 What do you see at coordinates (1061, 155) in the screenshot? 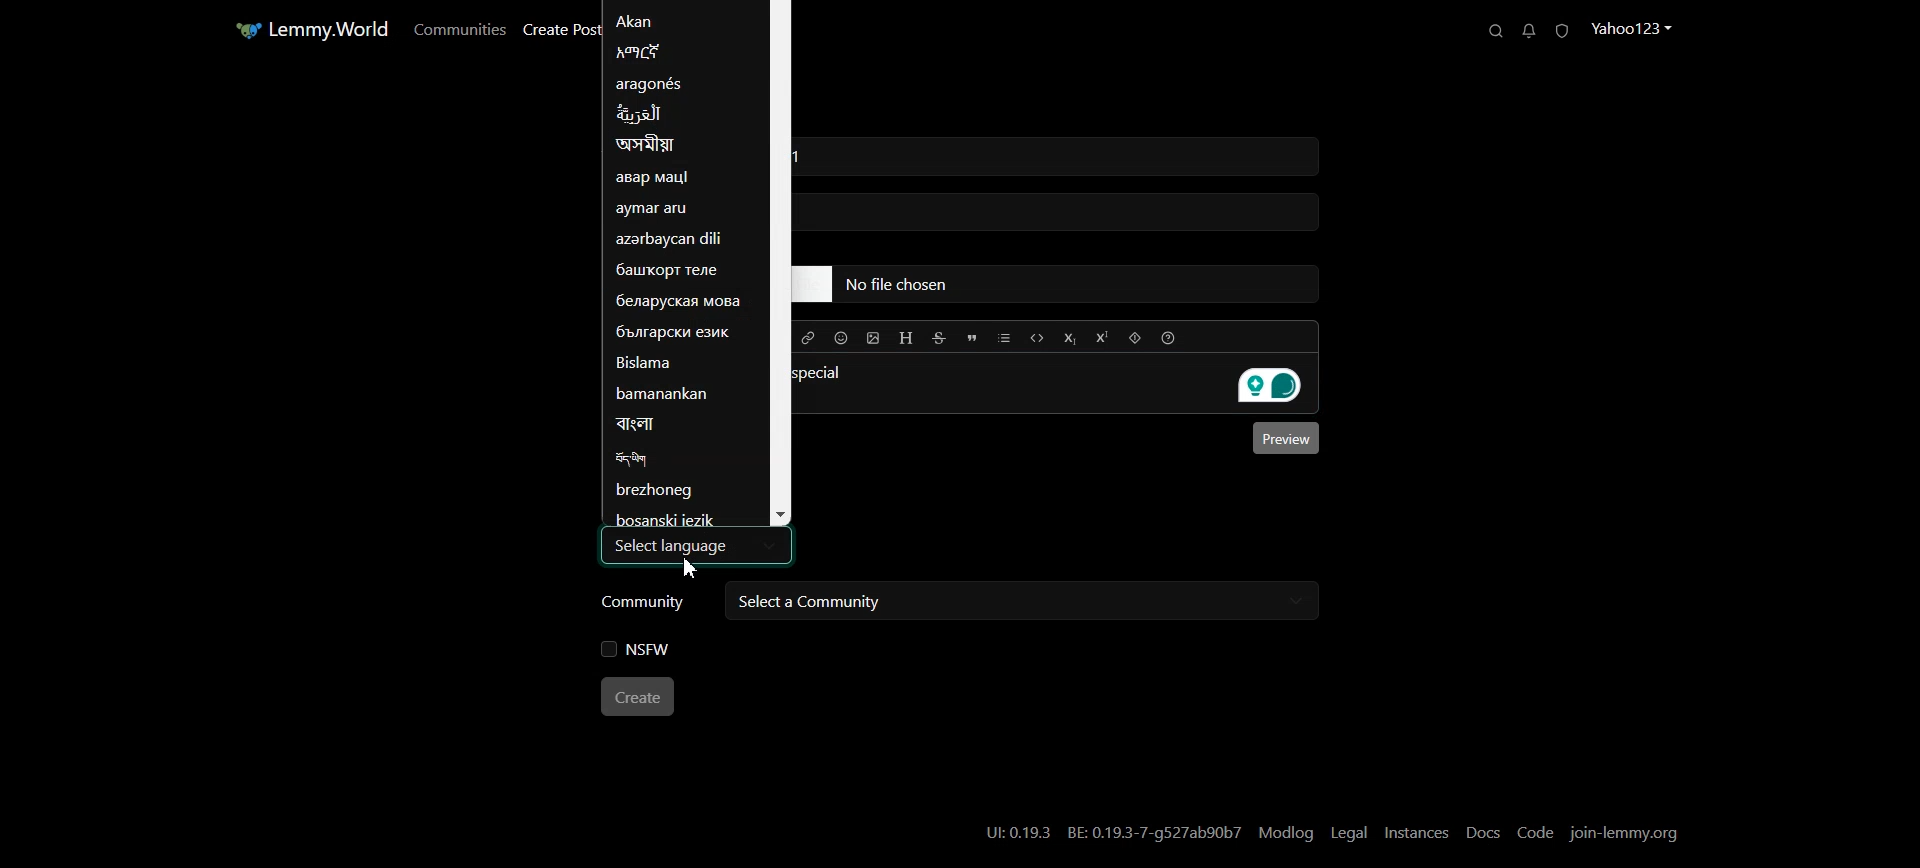
I see `typing field` at bounding box center [1061, 155].